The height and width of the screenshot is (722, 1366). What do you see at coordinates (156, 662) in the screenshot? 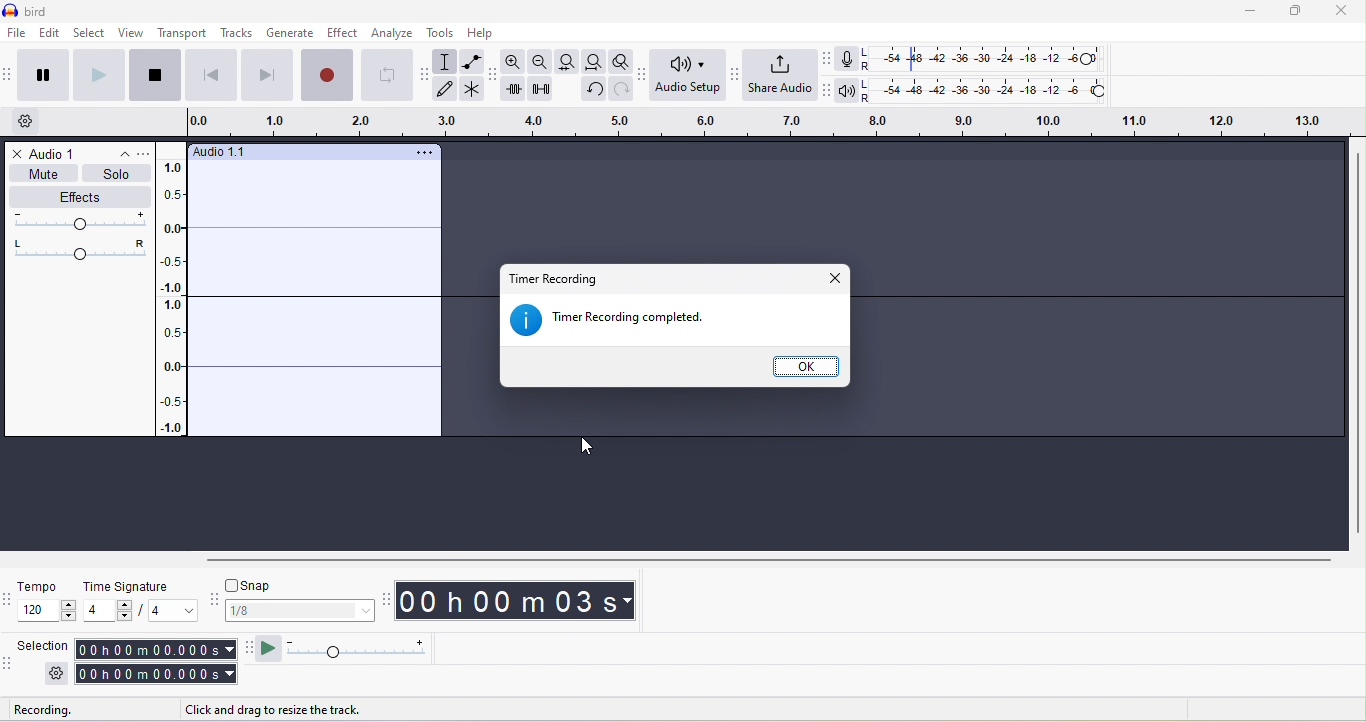
I see `selection` at bounding box center [156, 662].